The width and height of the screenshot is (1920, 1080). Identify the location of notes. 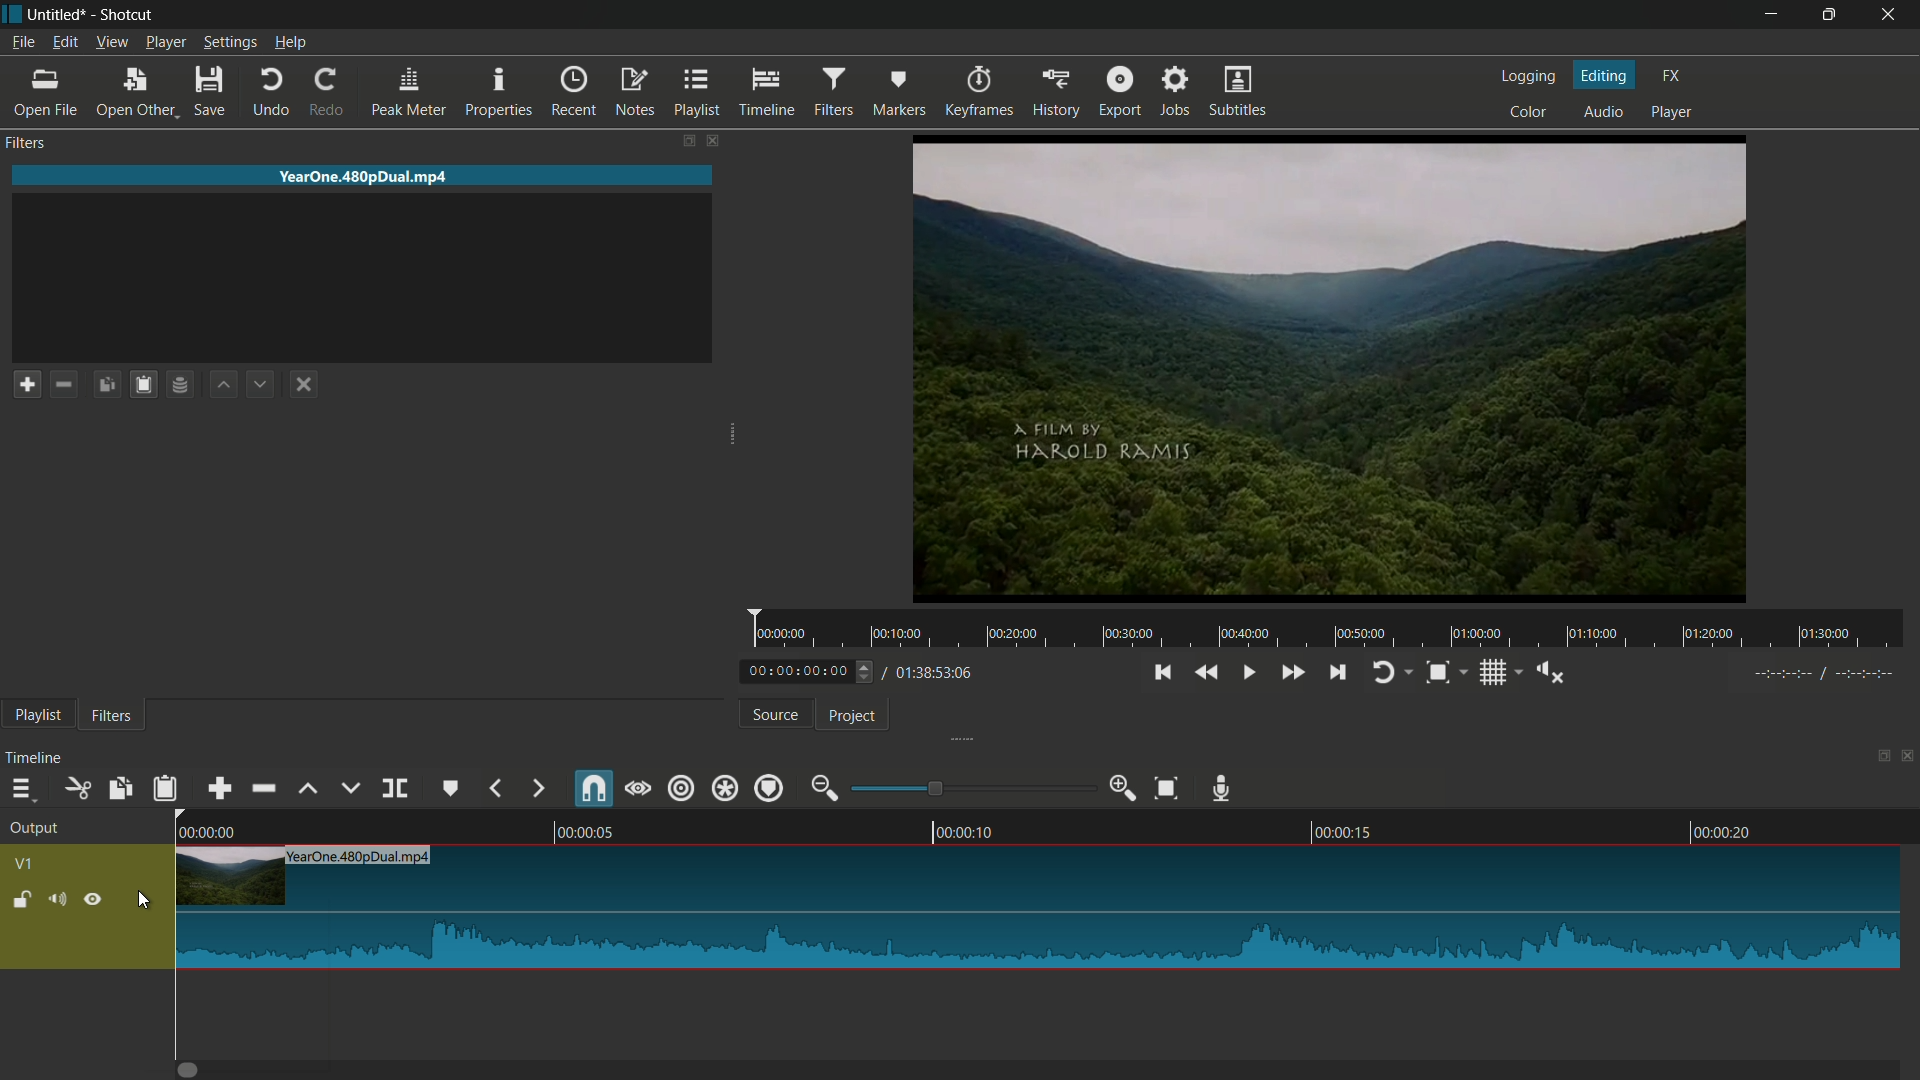
(637, 91).